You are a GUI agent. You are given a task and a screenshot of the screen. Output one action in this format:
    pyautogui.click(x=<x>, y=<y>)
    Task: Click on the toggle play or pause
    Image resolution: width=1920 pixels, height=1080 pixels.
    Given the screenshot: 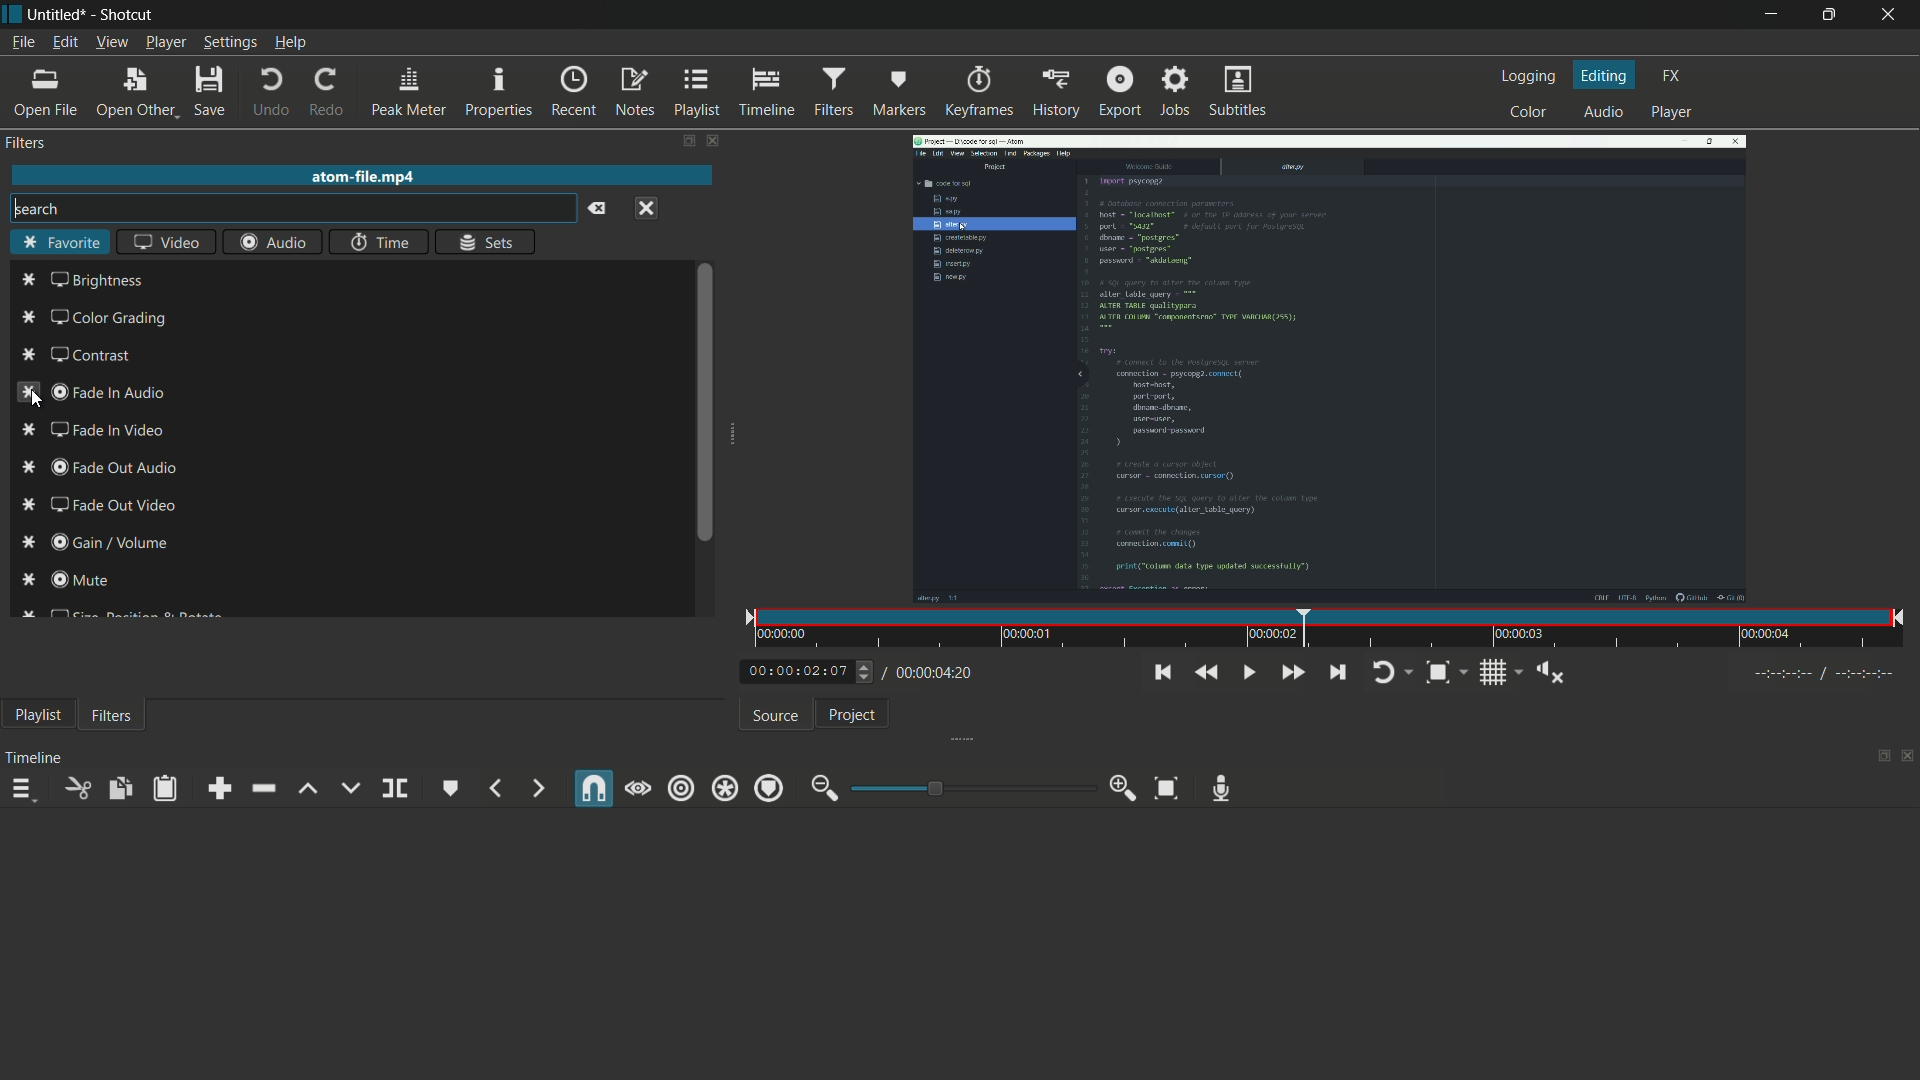 What is the action you would take?
    pyautogui.click(x=1247, y=670)
    